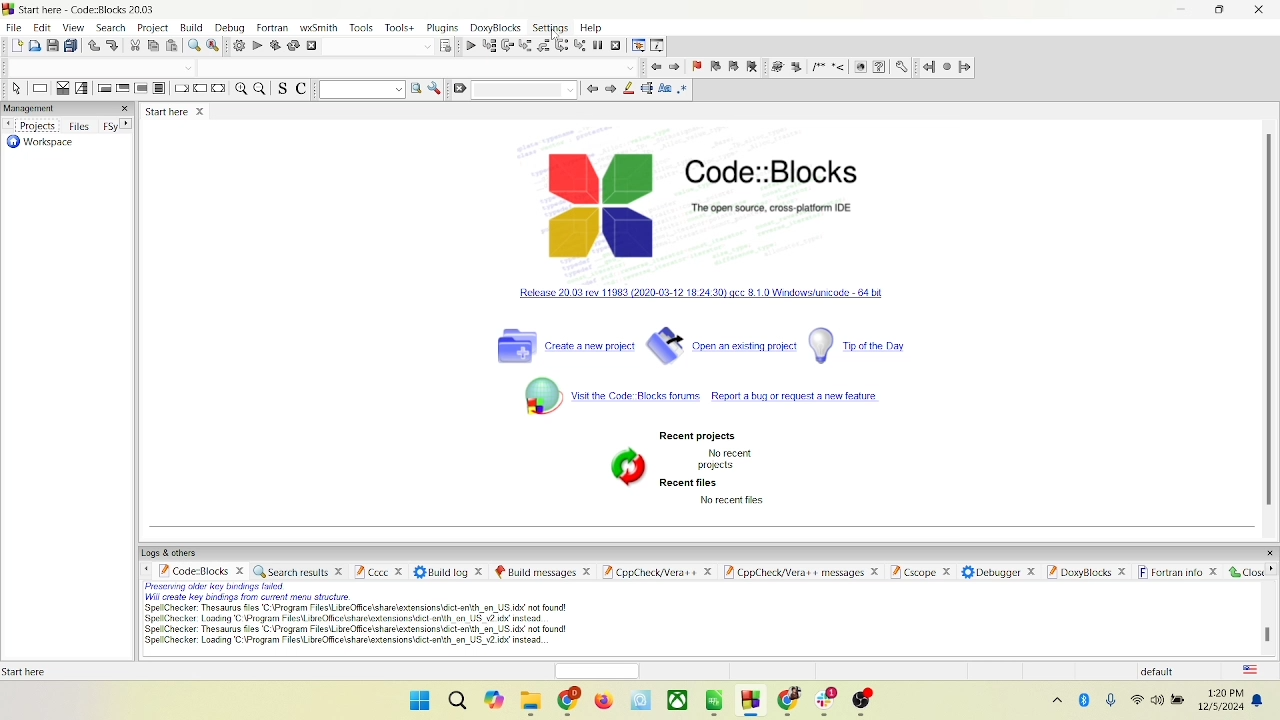 The width and height of the screenshot is (1280, 720). Describe the element at coordinates (260, 88) in the screenshot. I see `zoom out` at that location.